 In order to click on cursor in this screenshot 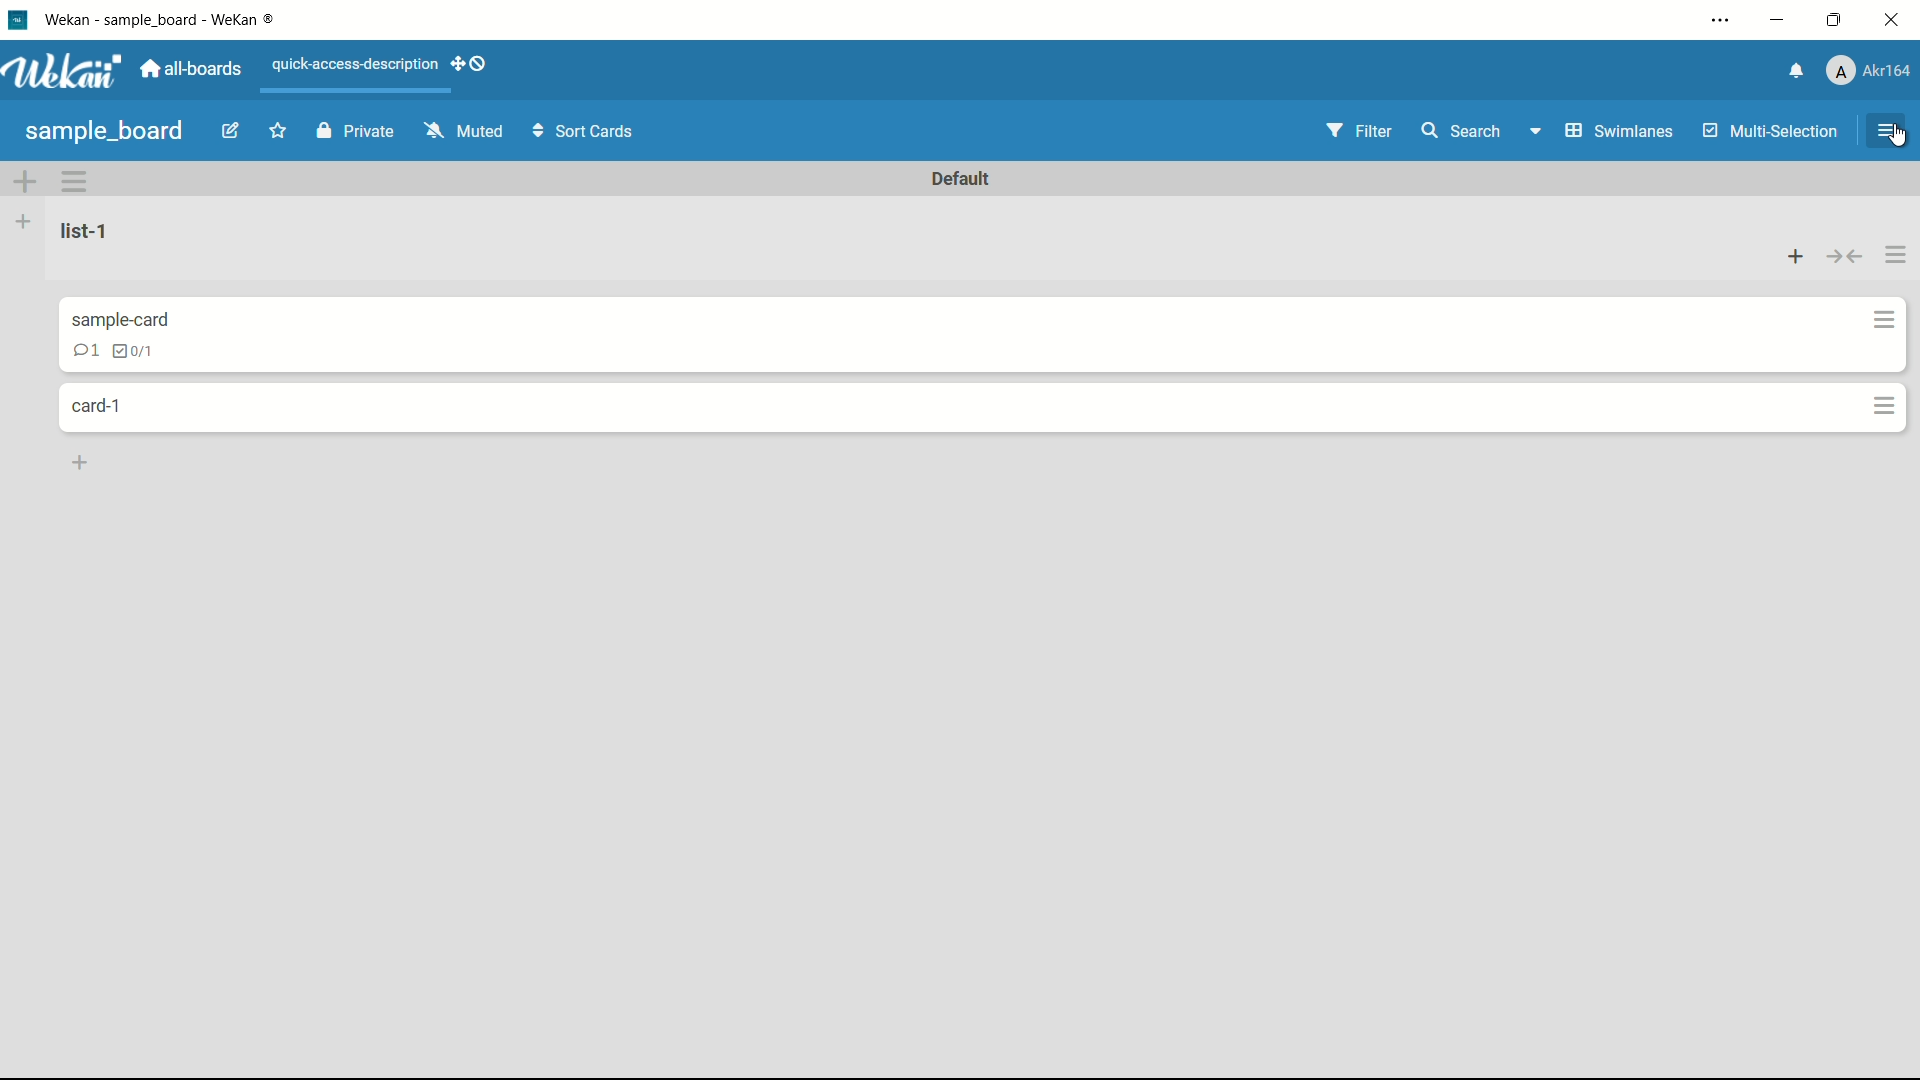, I will do `click(1900, 143)`.